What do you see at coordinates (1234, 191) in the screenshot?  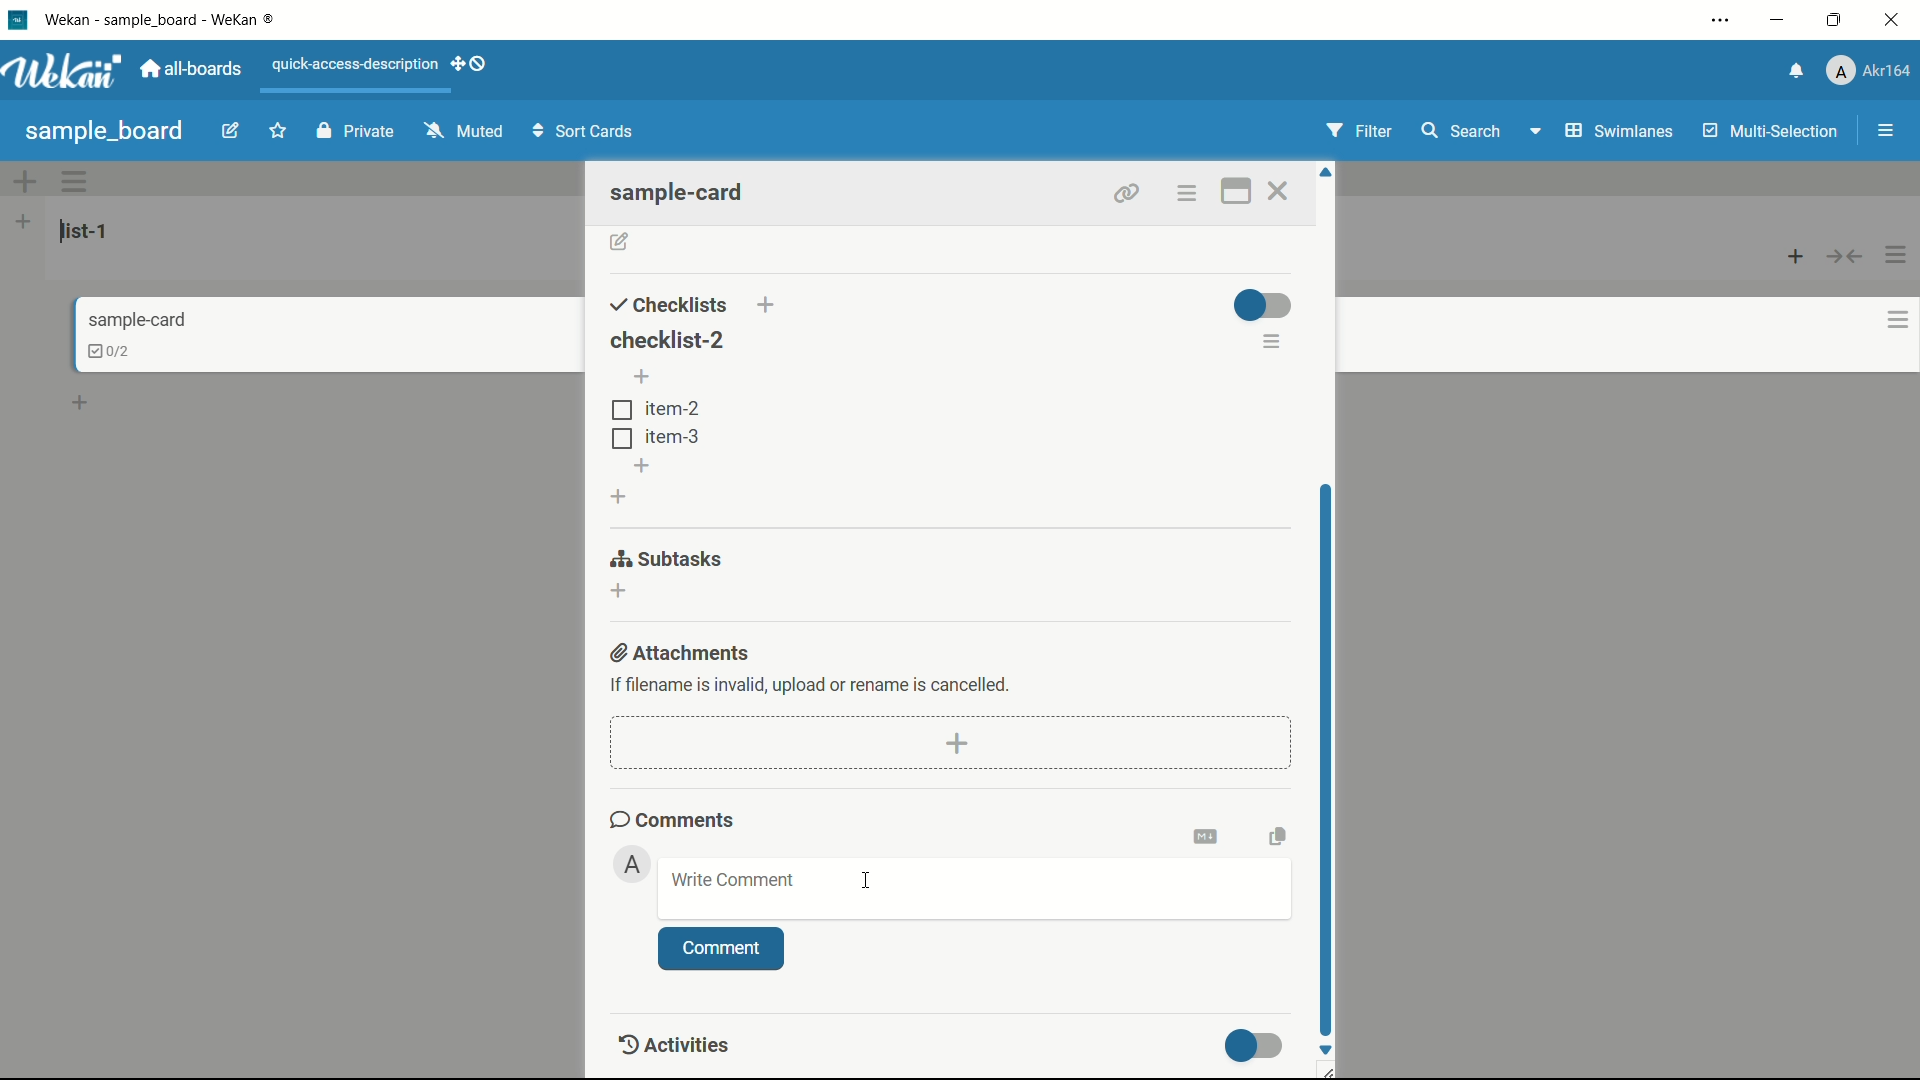 I see `maximize card` at bounding box center [1234, 191].